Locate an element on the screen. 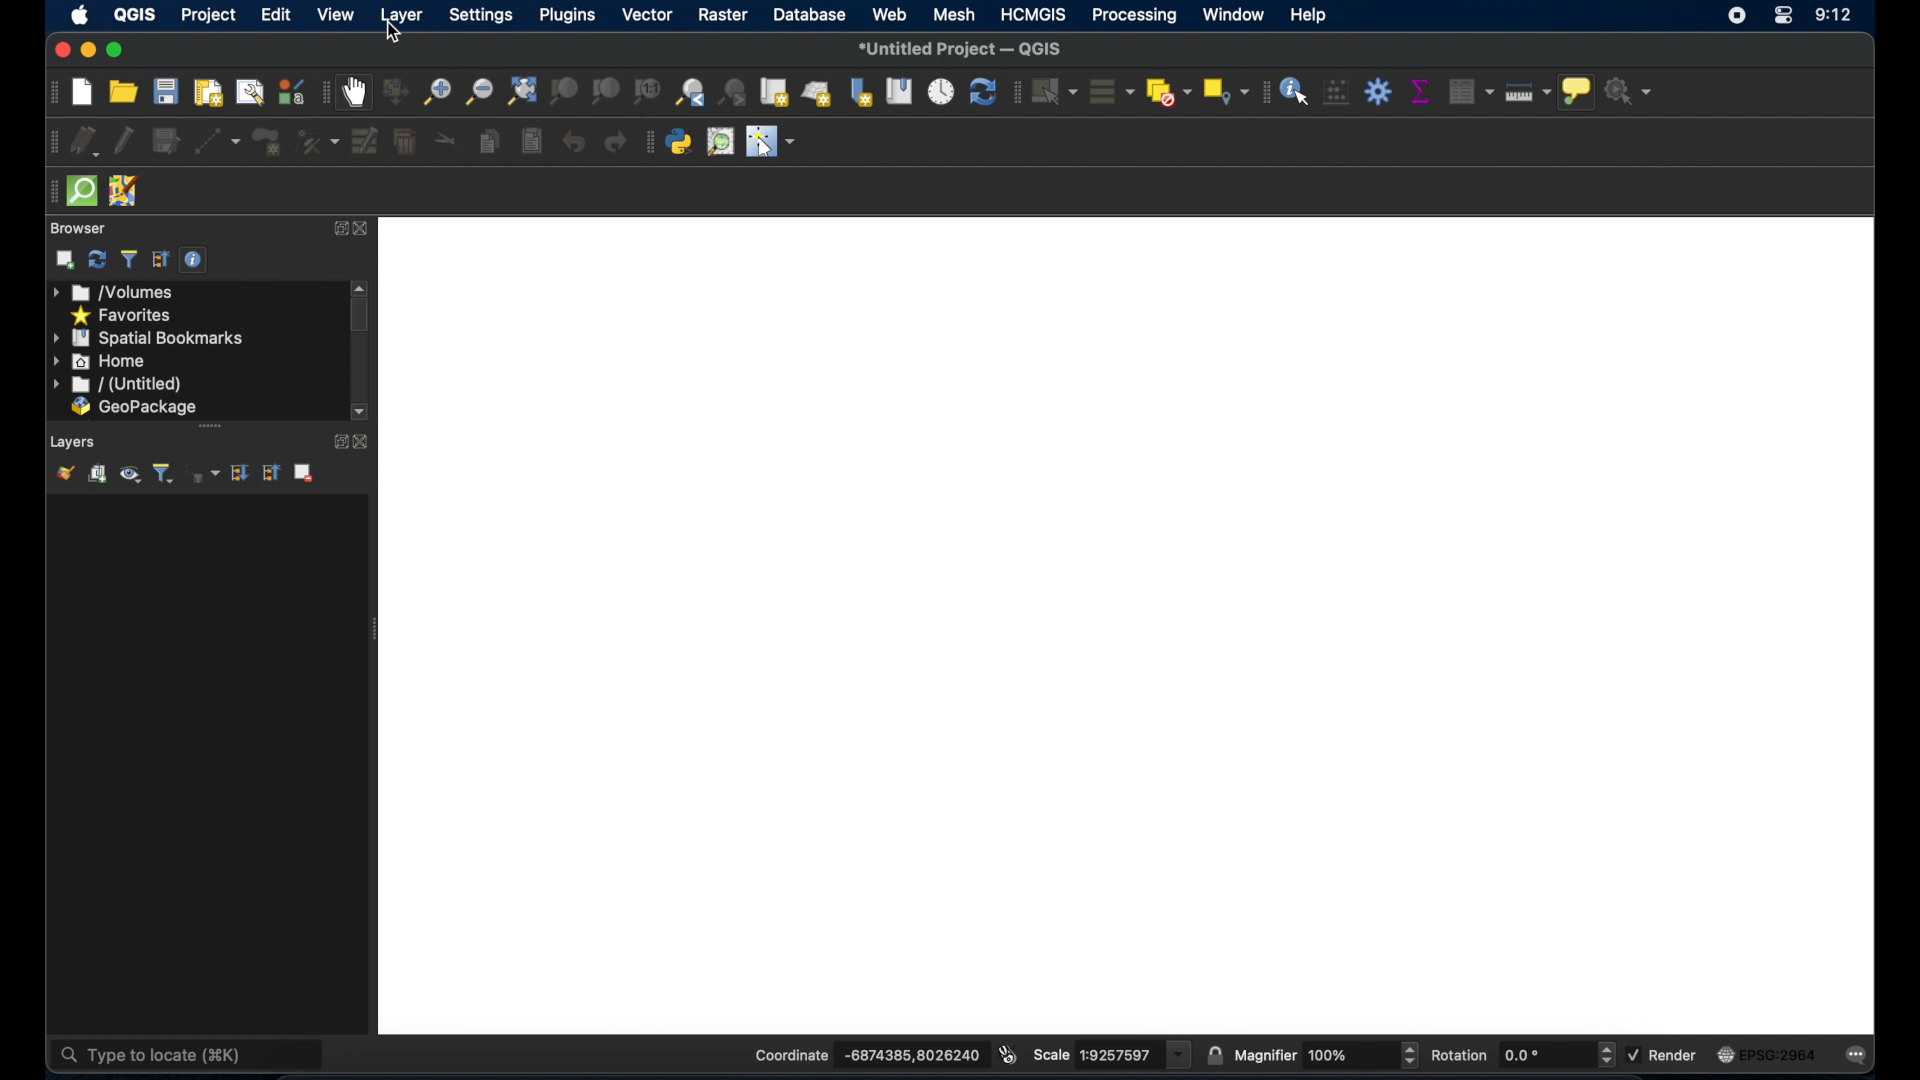 The height and width of the screenshot is (1080, 1920). zoom to layer is located at coordinates (607, 92).